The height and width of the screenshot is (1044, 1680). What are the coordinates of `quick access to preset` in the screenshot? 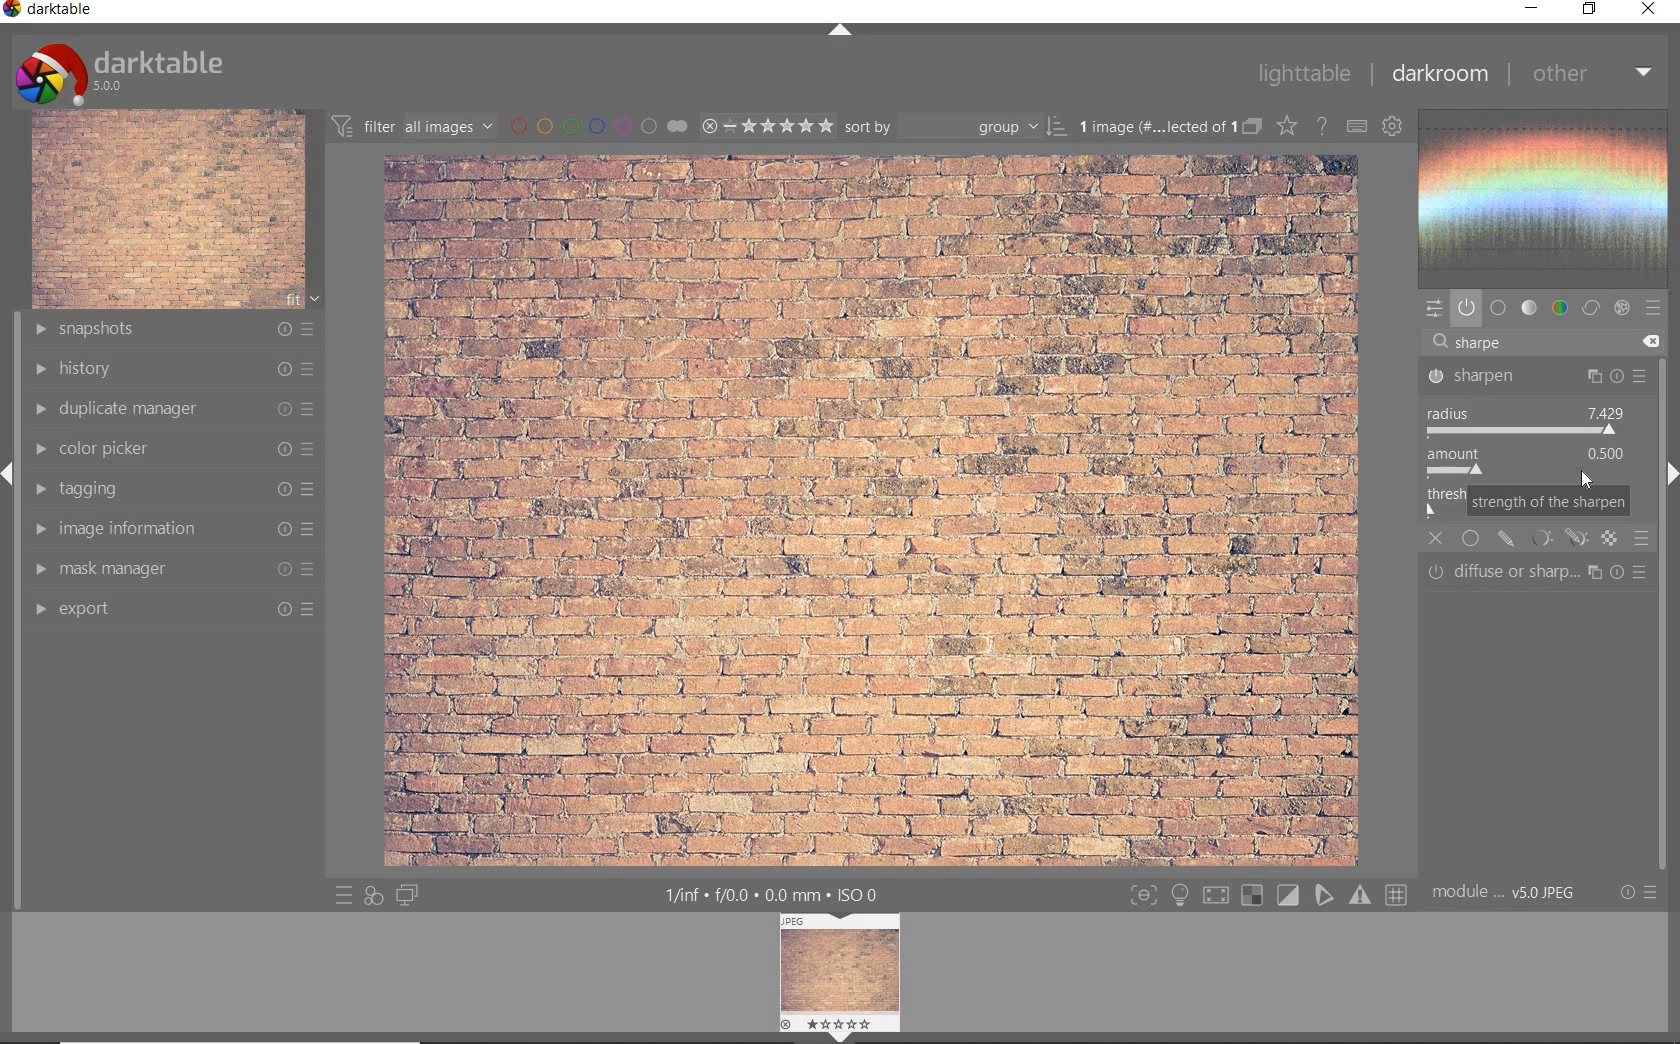 It's located at (340, 895).